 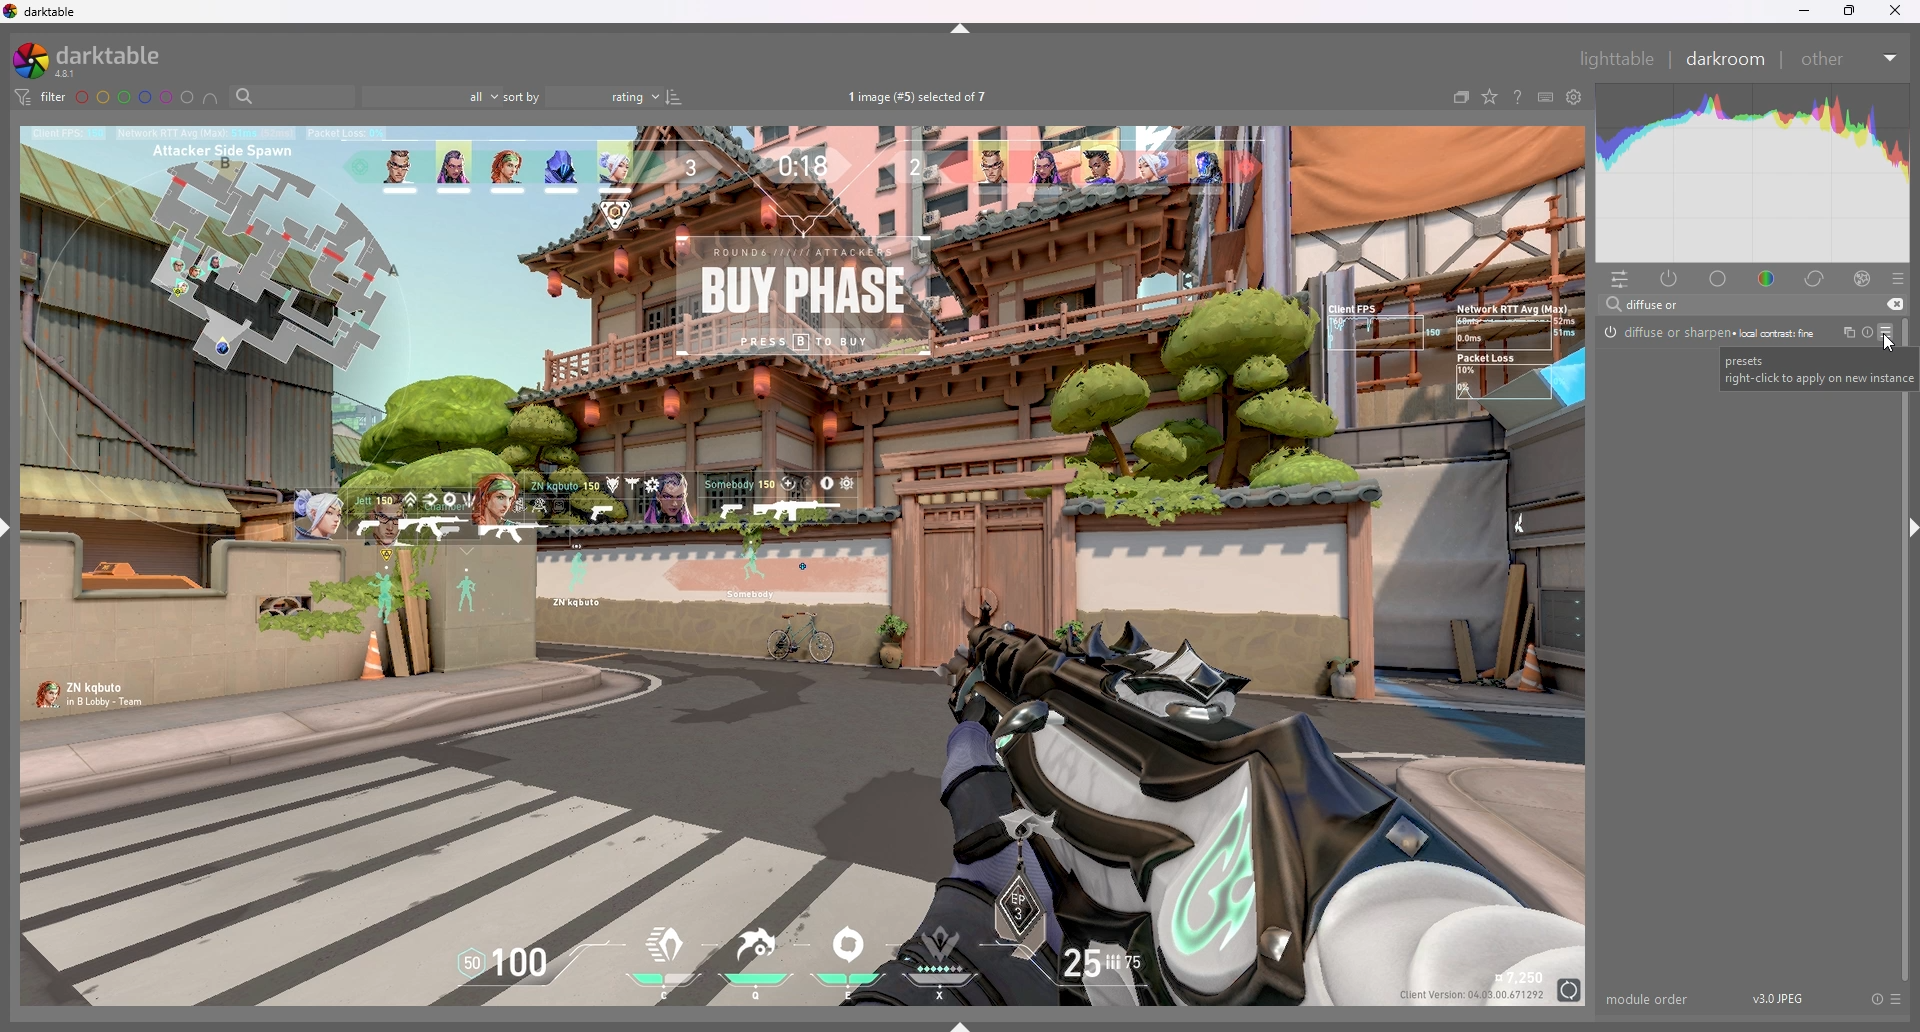 I want to click on presets, so click(x=1897, y=999).